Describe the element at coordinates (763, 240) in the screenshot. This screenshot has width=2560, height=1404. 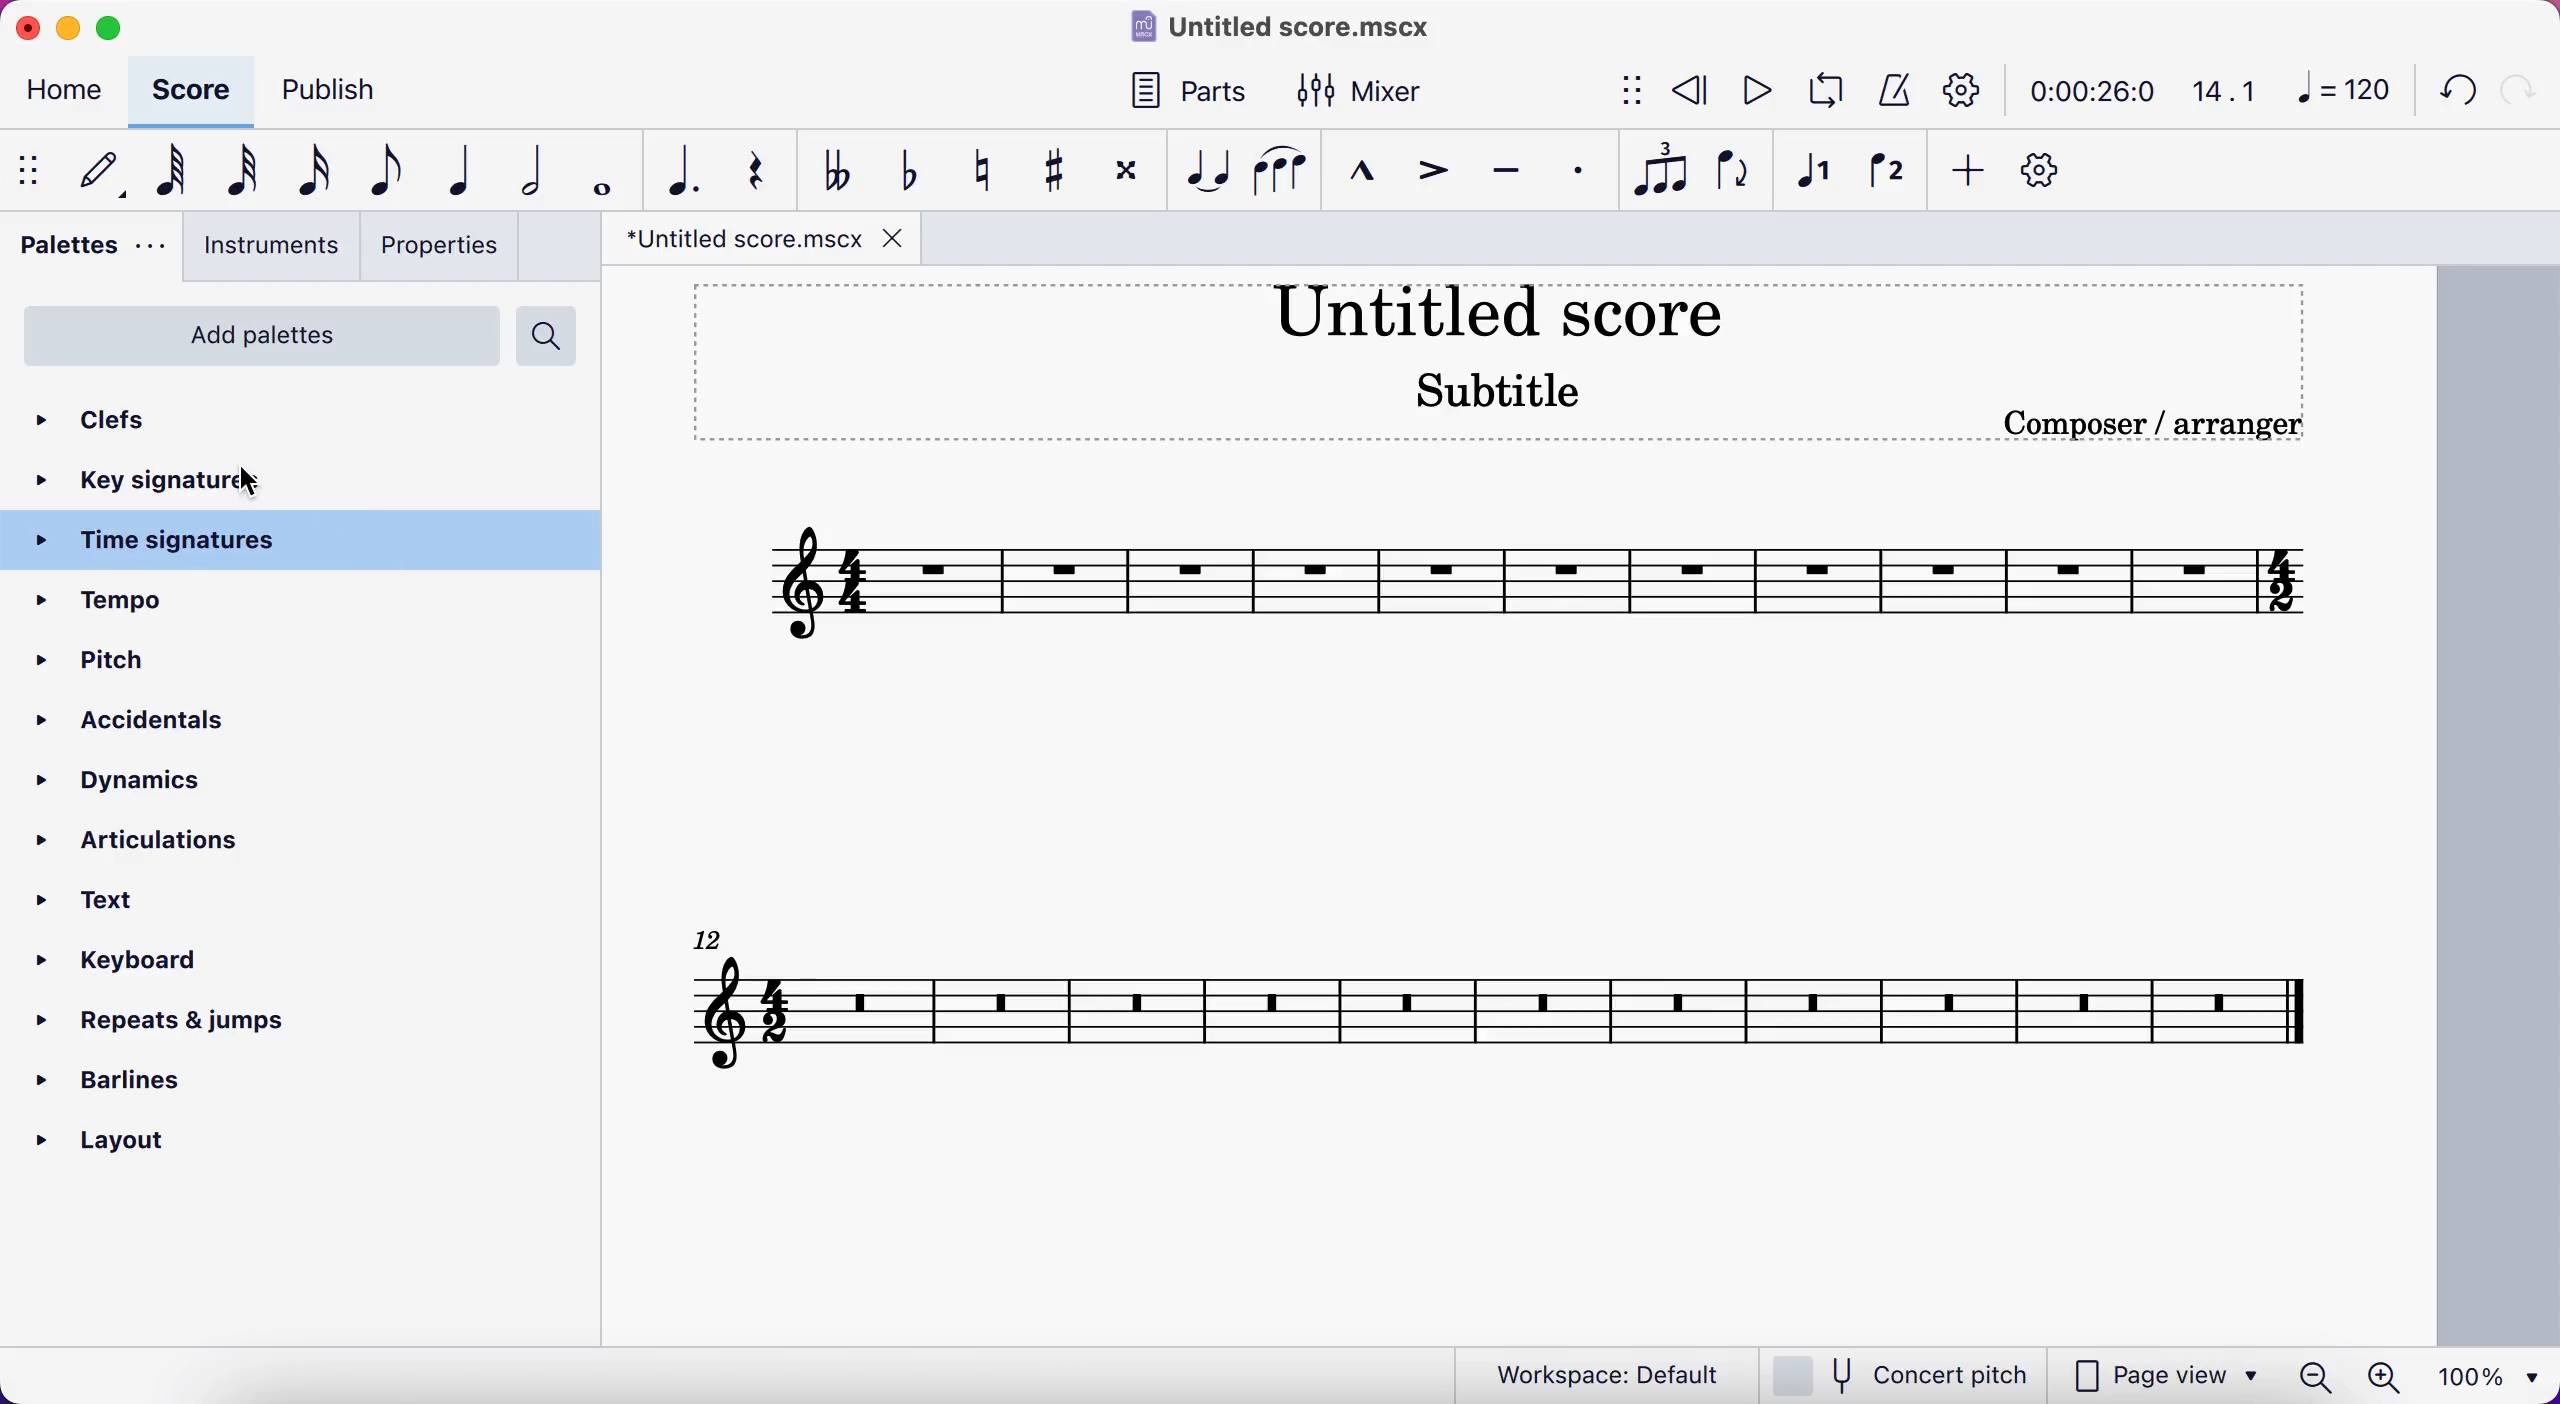
I see `file tab` at that location.